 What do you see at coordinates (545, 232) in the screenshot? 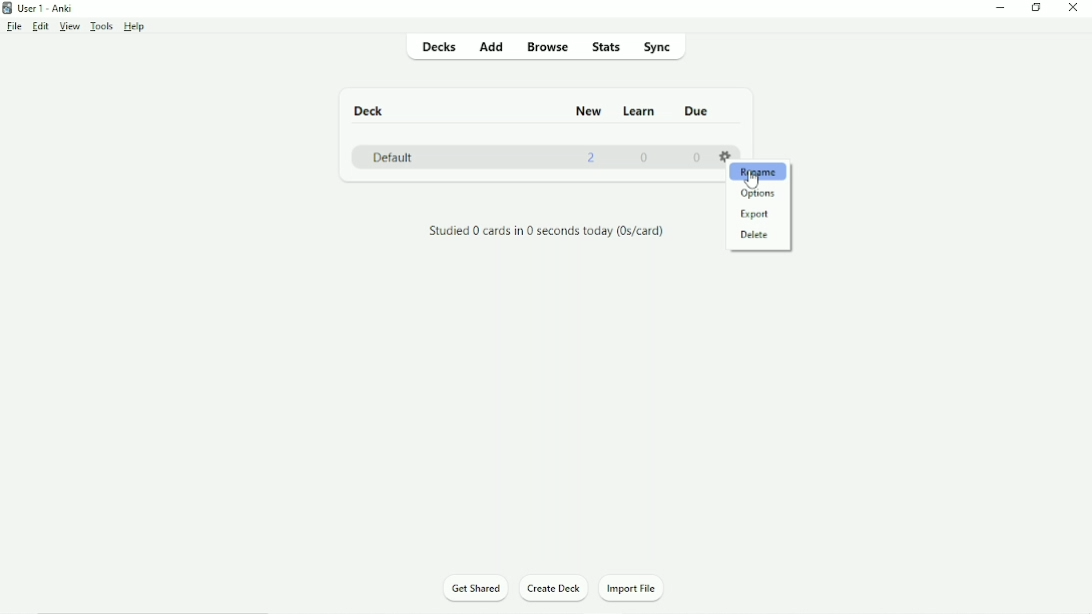
I see `Studied 0 cards in 0 seconds today.` at bounding box center [545, 232].